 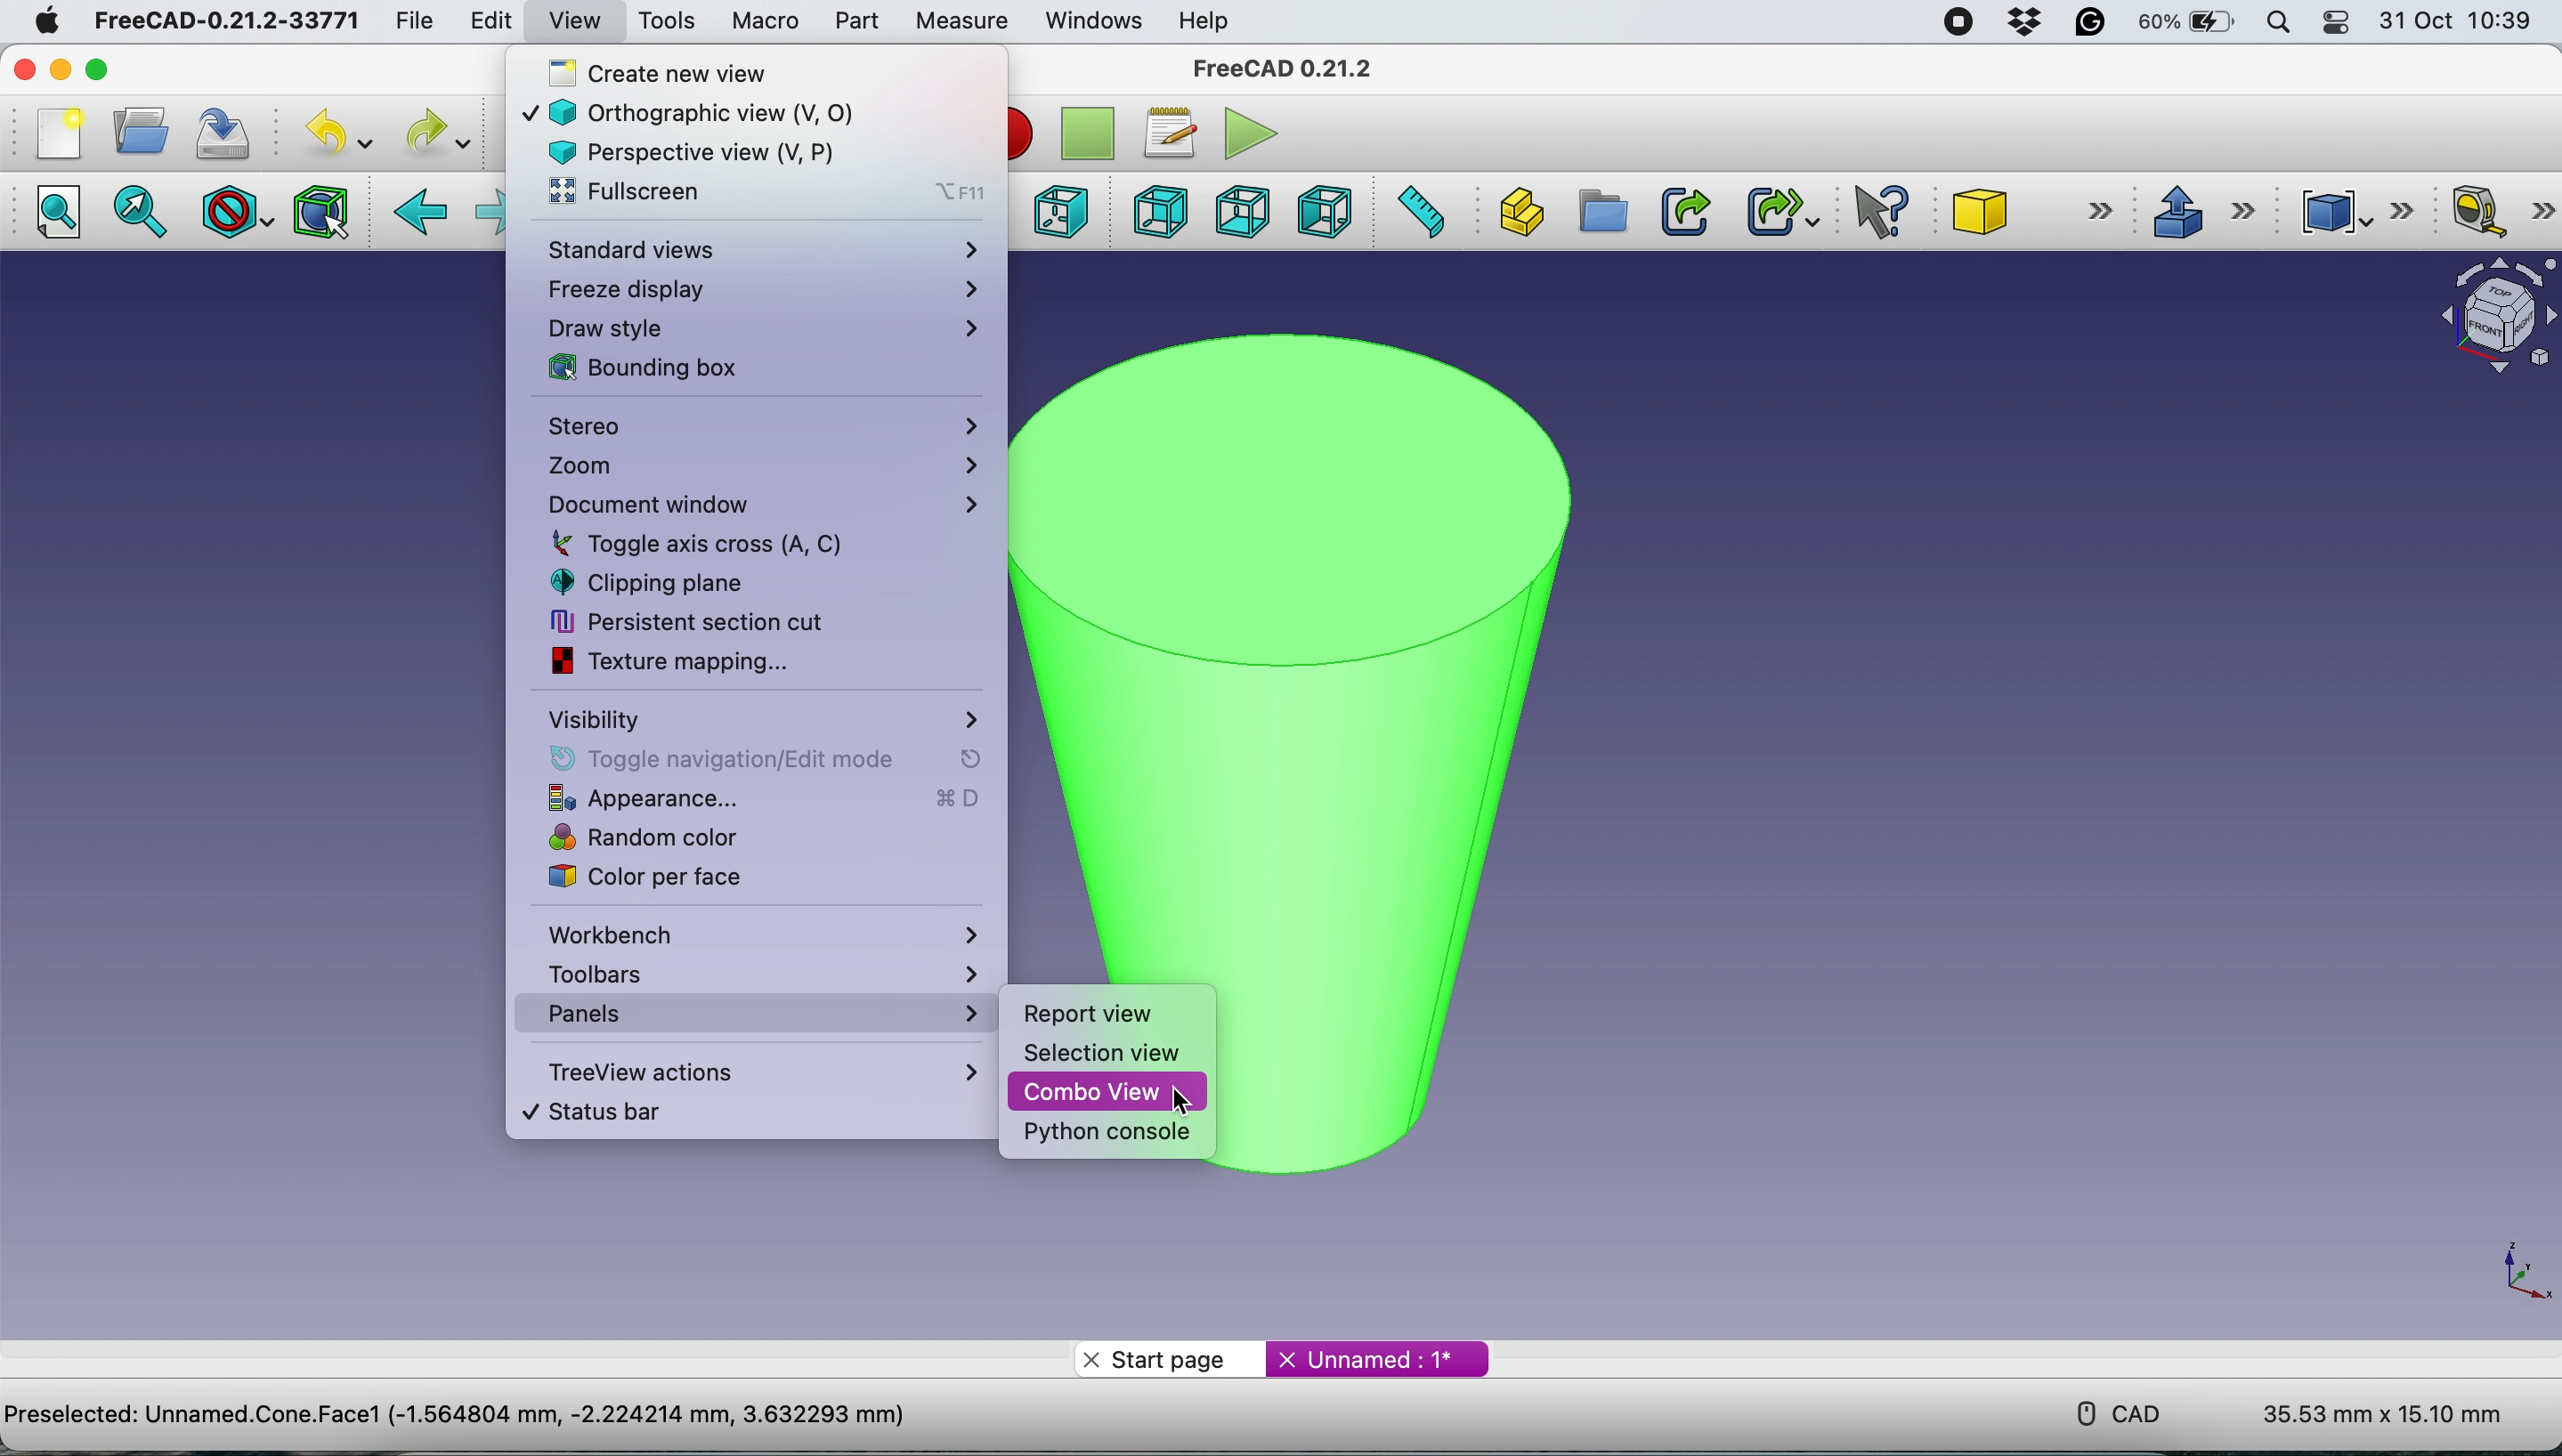 What do you see at coordinates (759, 505) in the screenshot?
I see `document window ` at bounding box center [759, 505].